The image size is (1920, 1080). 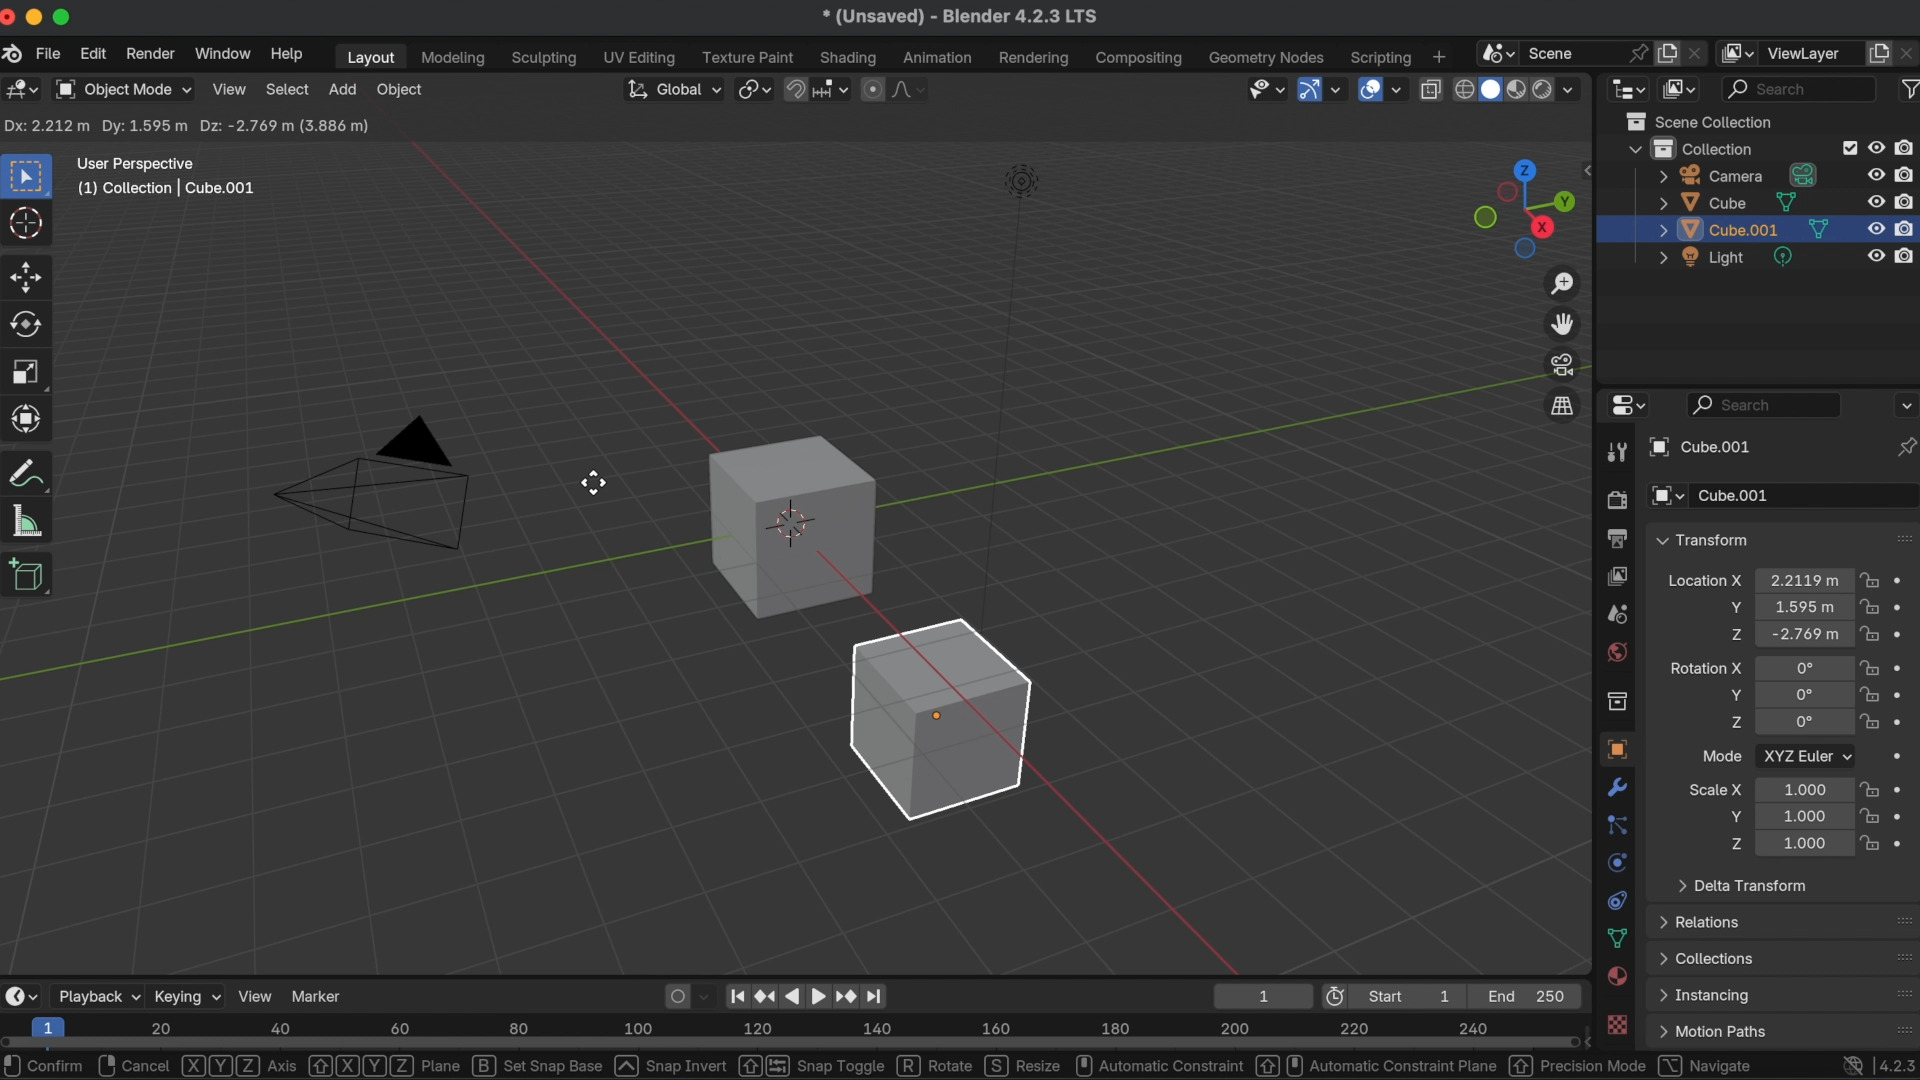 I want to click on animate property, so click(x=1904, y=634).